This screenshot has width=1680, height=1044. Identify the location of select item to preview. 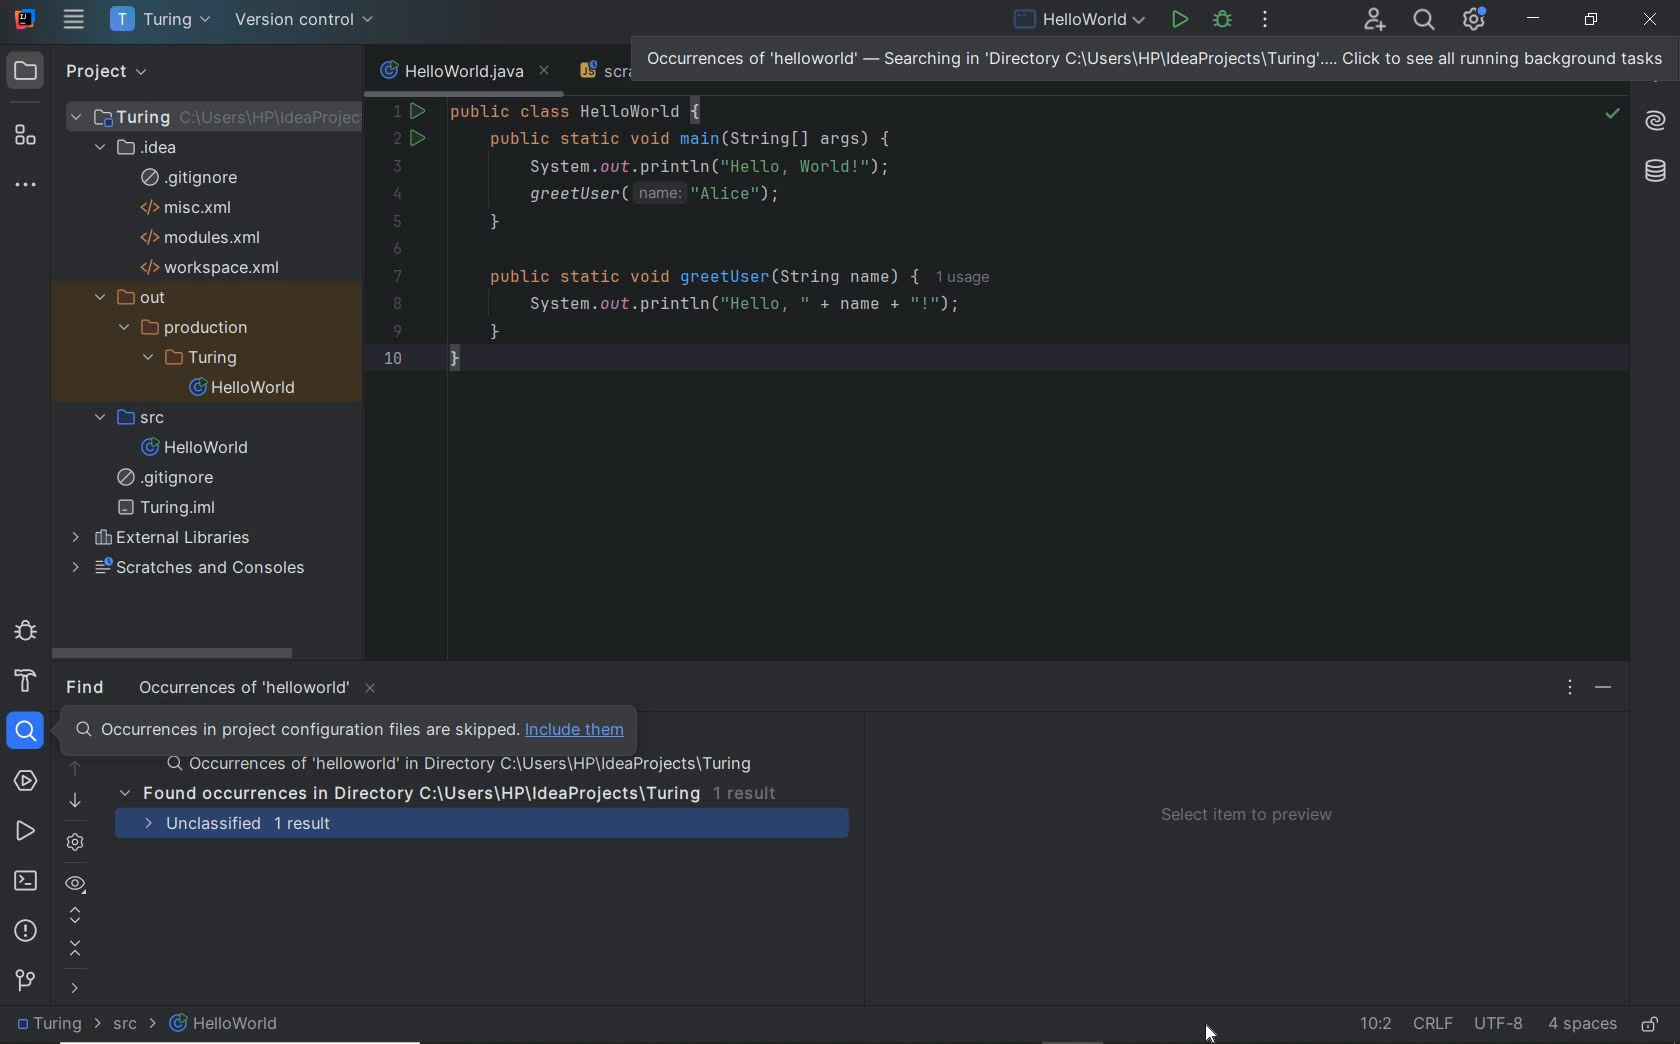
(1256, 816).